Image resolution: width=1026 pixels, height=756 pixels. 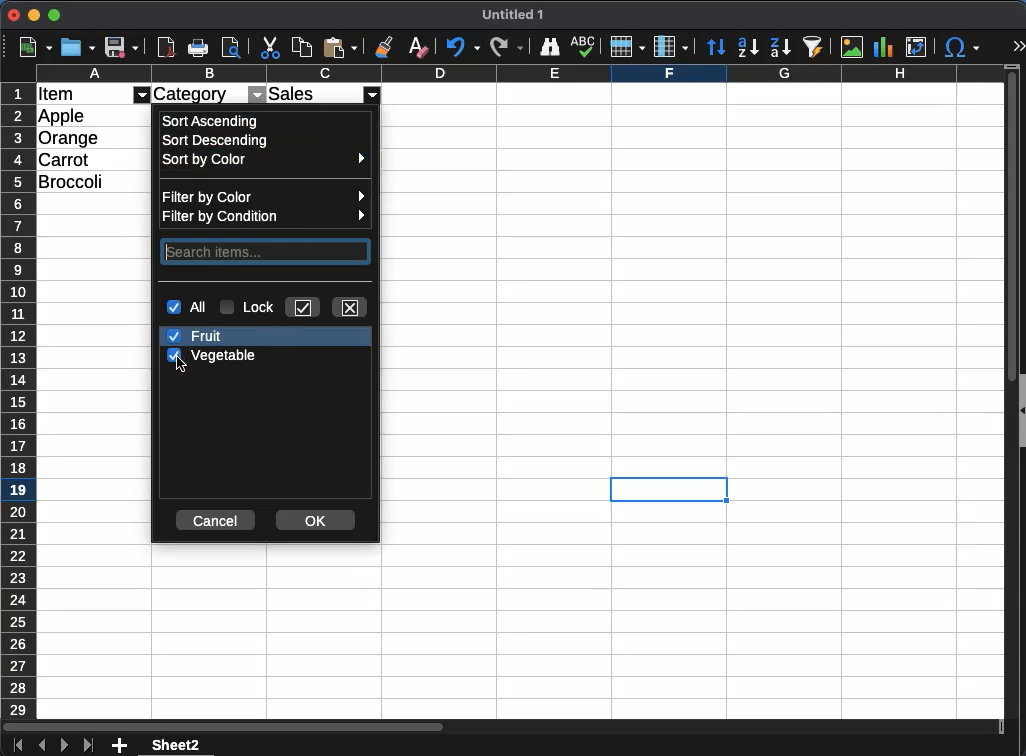 What do you see at coordinates (217, 519) in the screenshot?
I see `cancel` at bounding box center [217, 519].